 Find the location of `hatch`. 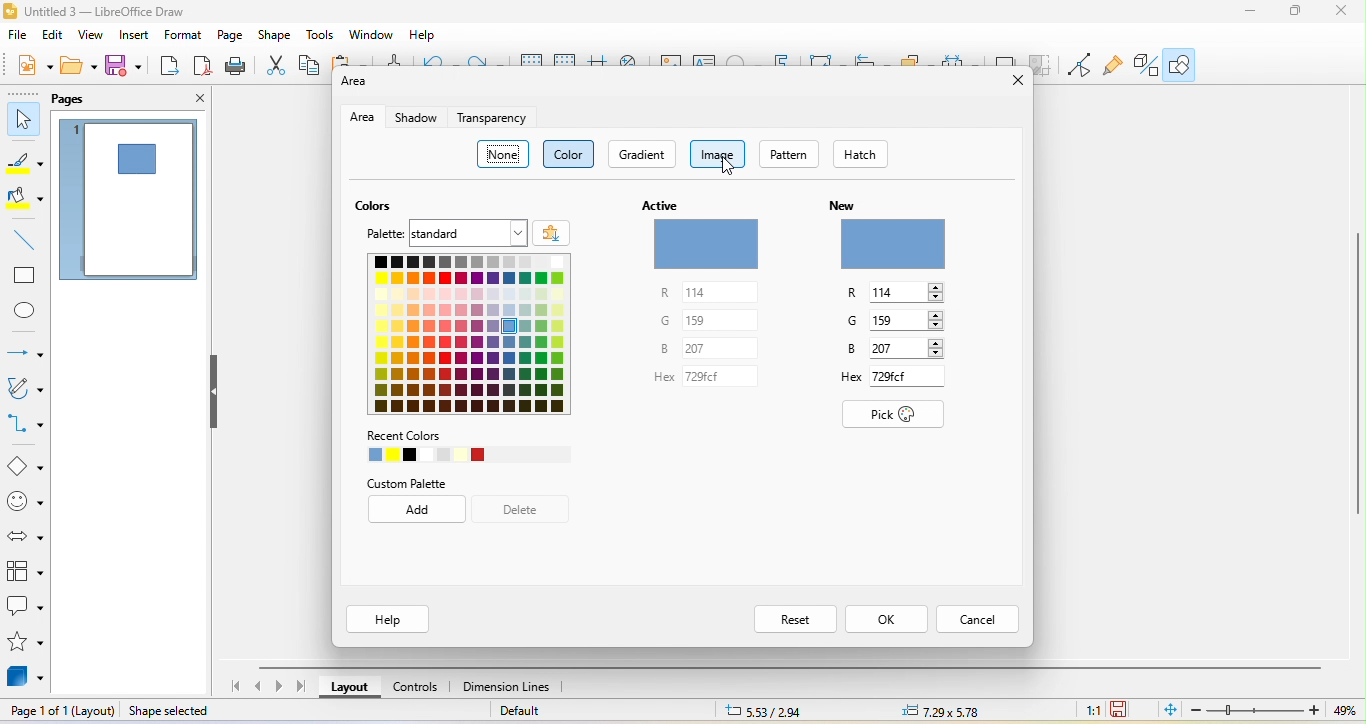

hatch is located at coordinates (855, 153).